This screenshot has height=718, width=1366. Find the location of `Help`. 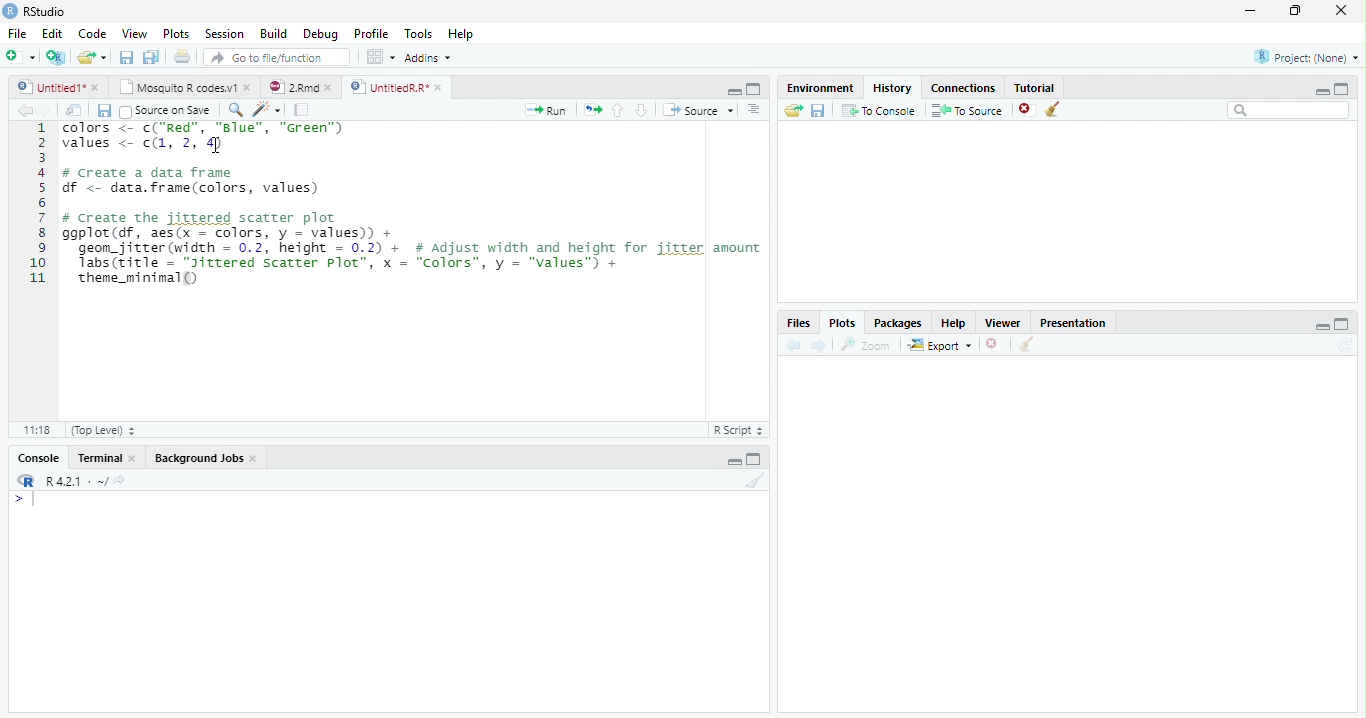

Help is located at coordinates (461, 33).